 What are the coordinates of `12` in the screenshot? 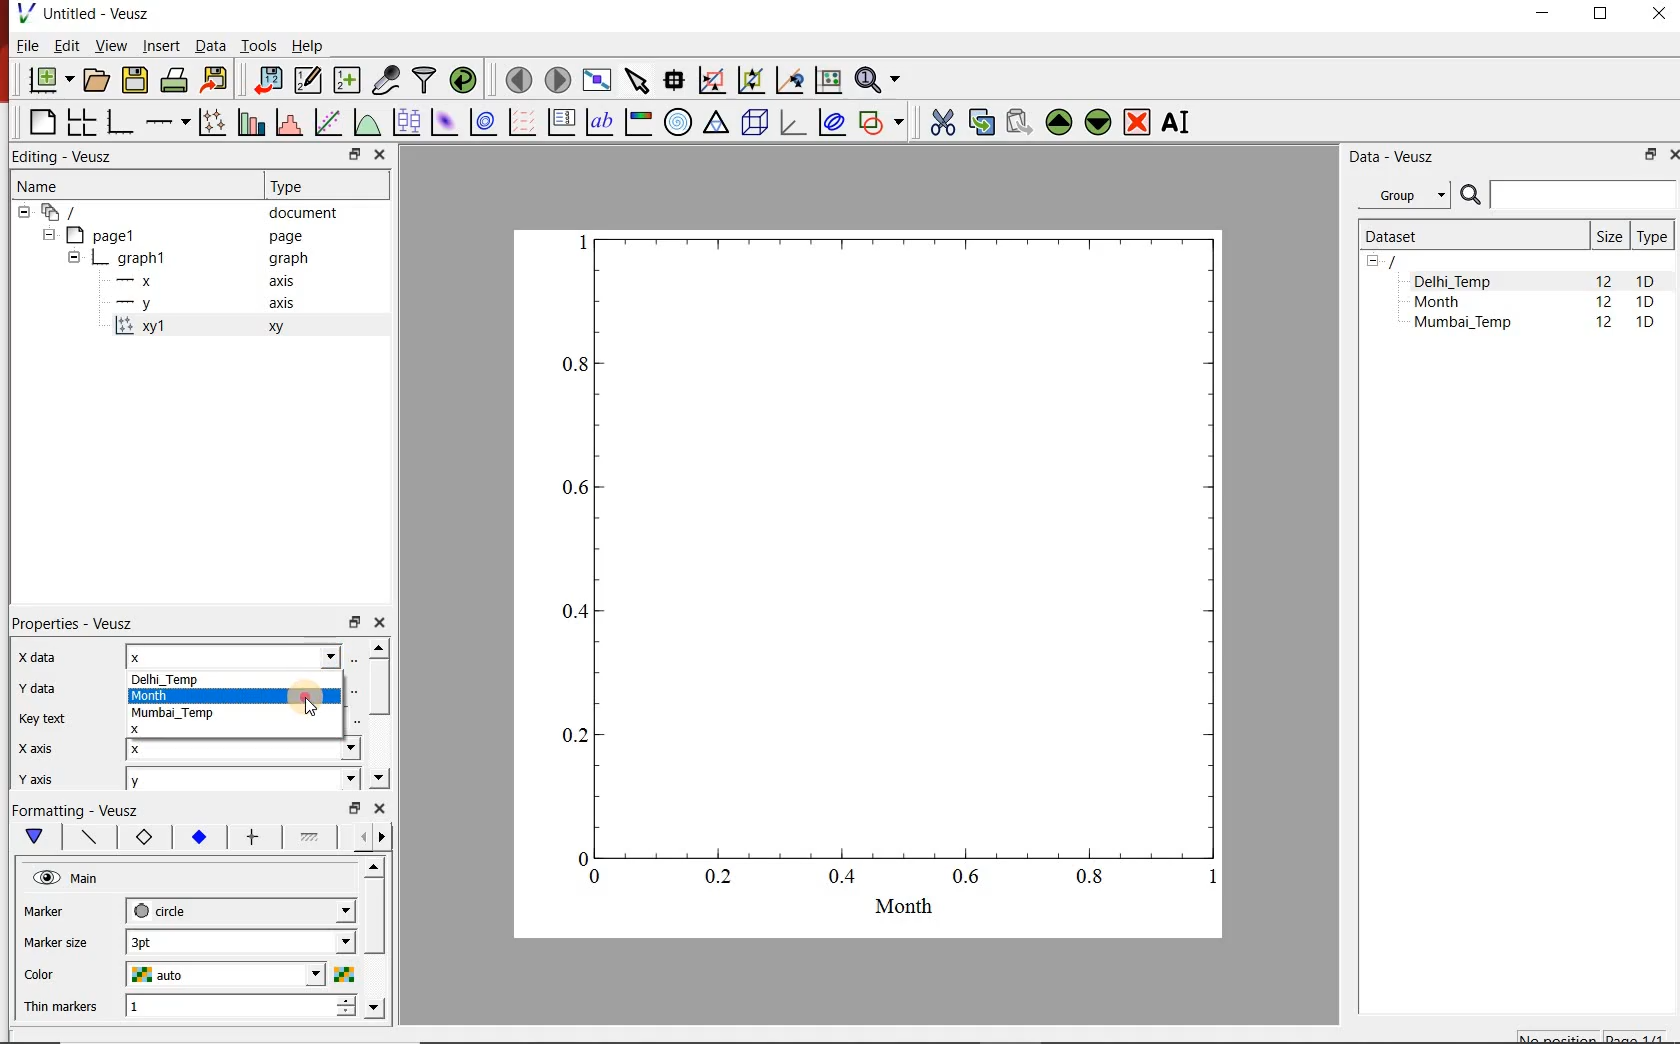 It's located at (1604, 304).